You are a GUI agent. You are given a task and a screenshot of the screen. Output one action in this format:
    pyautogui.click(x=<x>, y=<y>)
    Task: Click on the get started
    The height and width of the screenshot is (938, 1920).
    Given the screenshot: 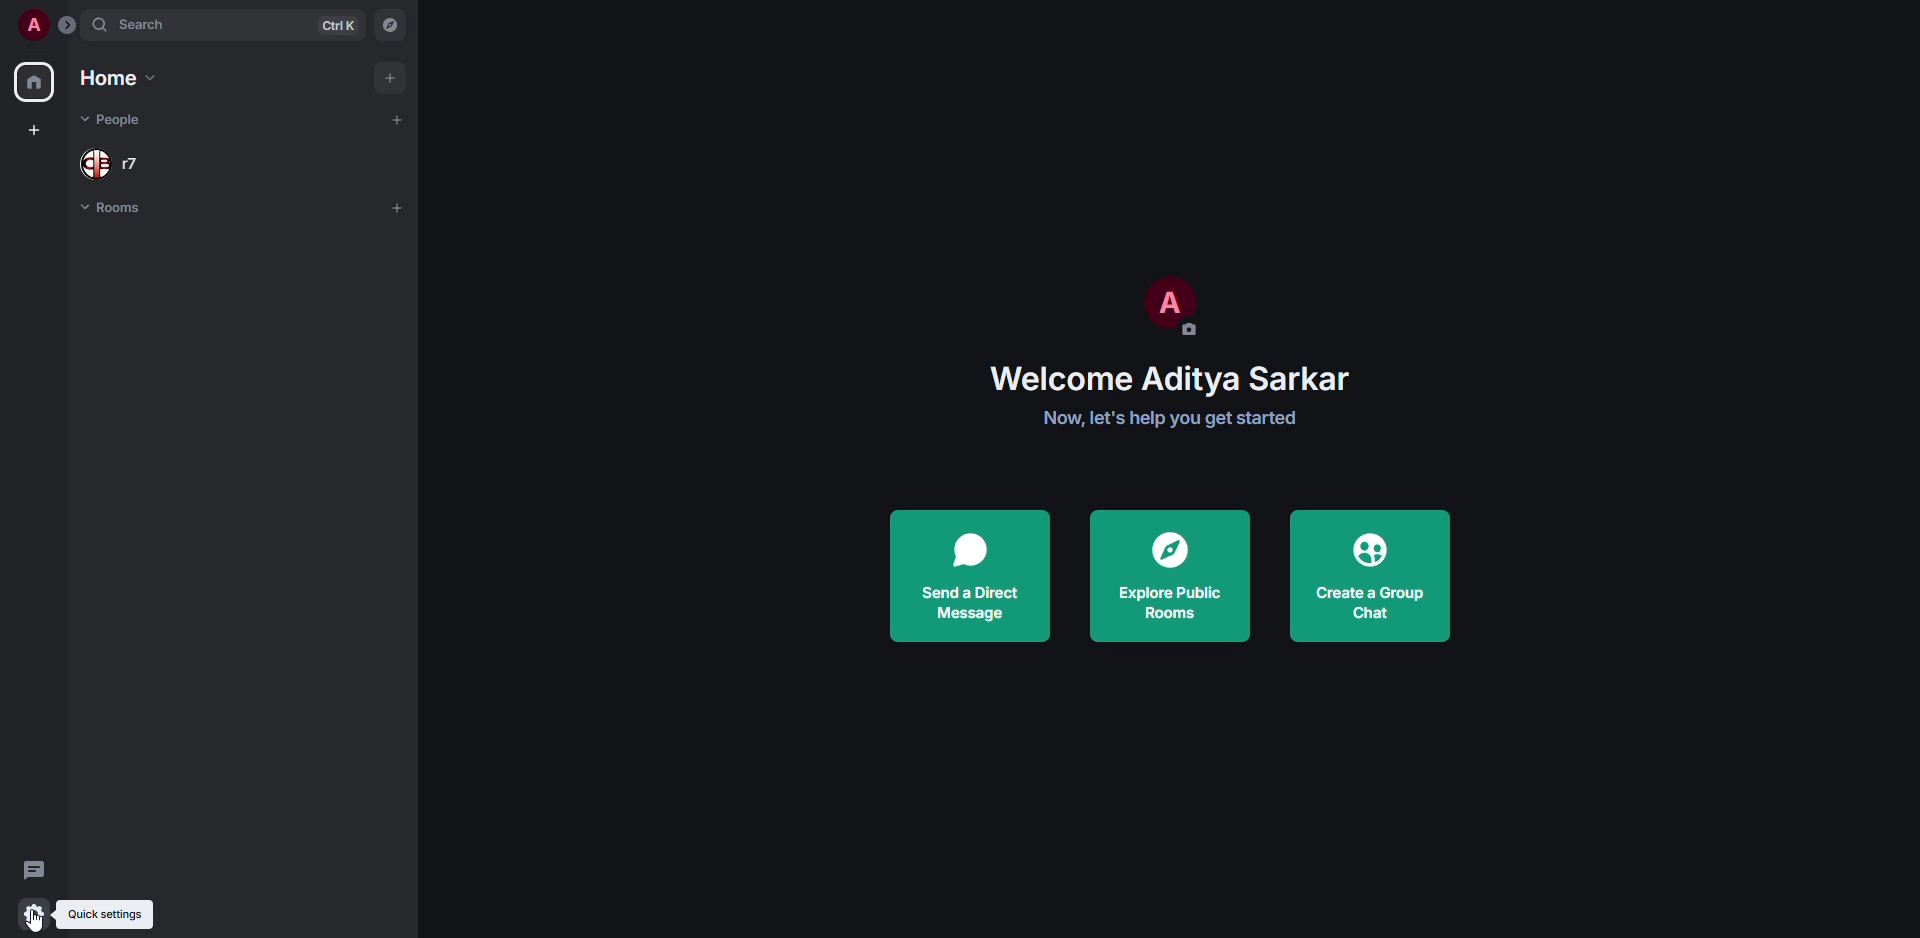 What is the action you would take?
    pyautogui.click(x=1171, y=417)
    